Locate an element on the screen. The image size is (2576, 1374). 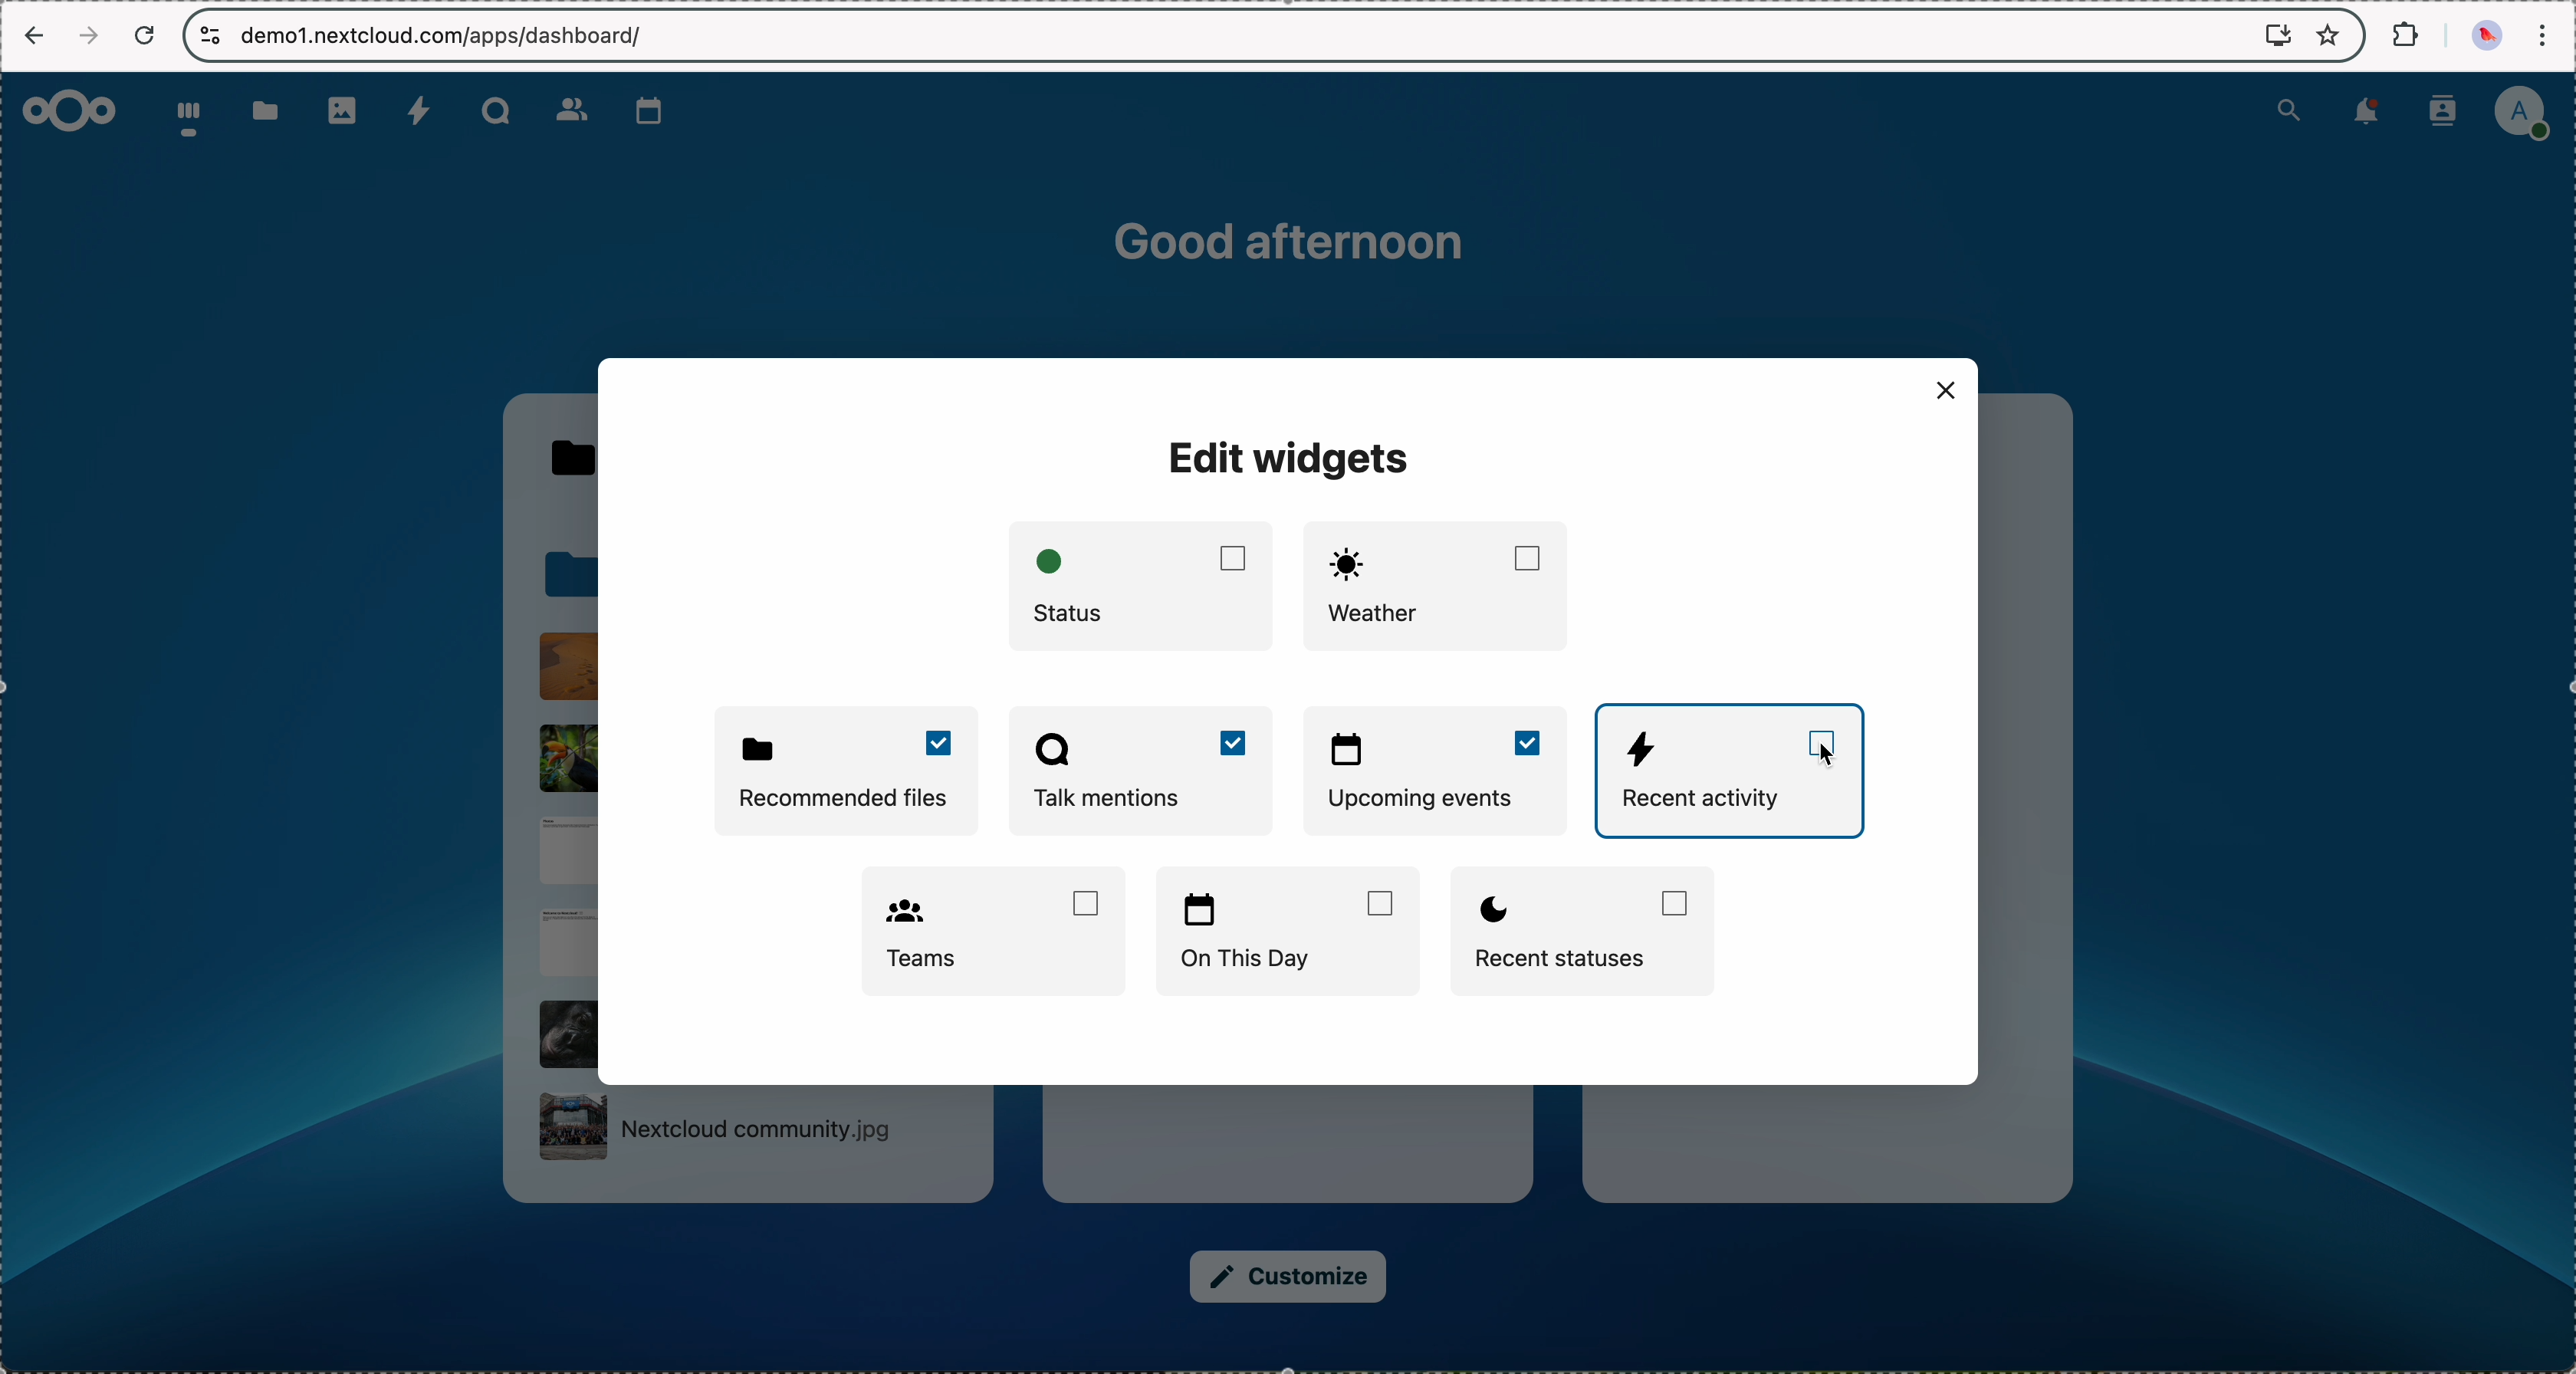
click on recent activity is located at coordinates (1734, 771).